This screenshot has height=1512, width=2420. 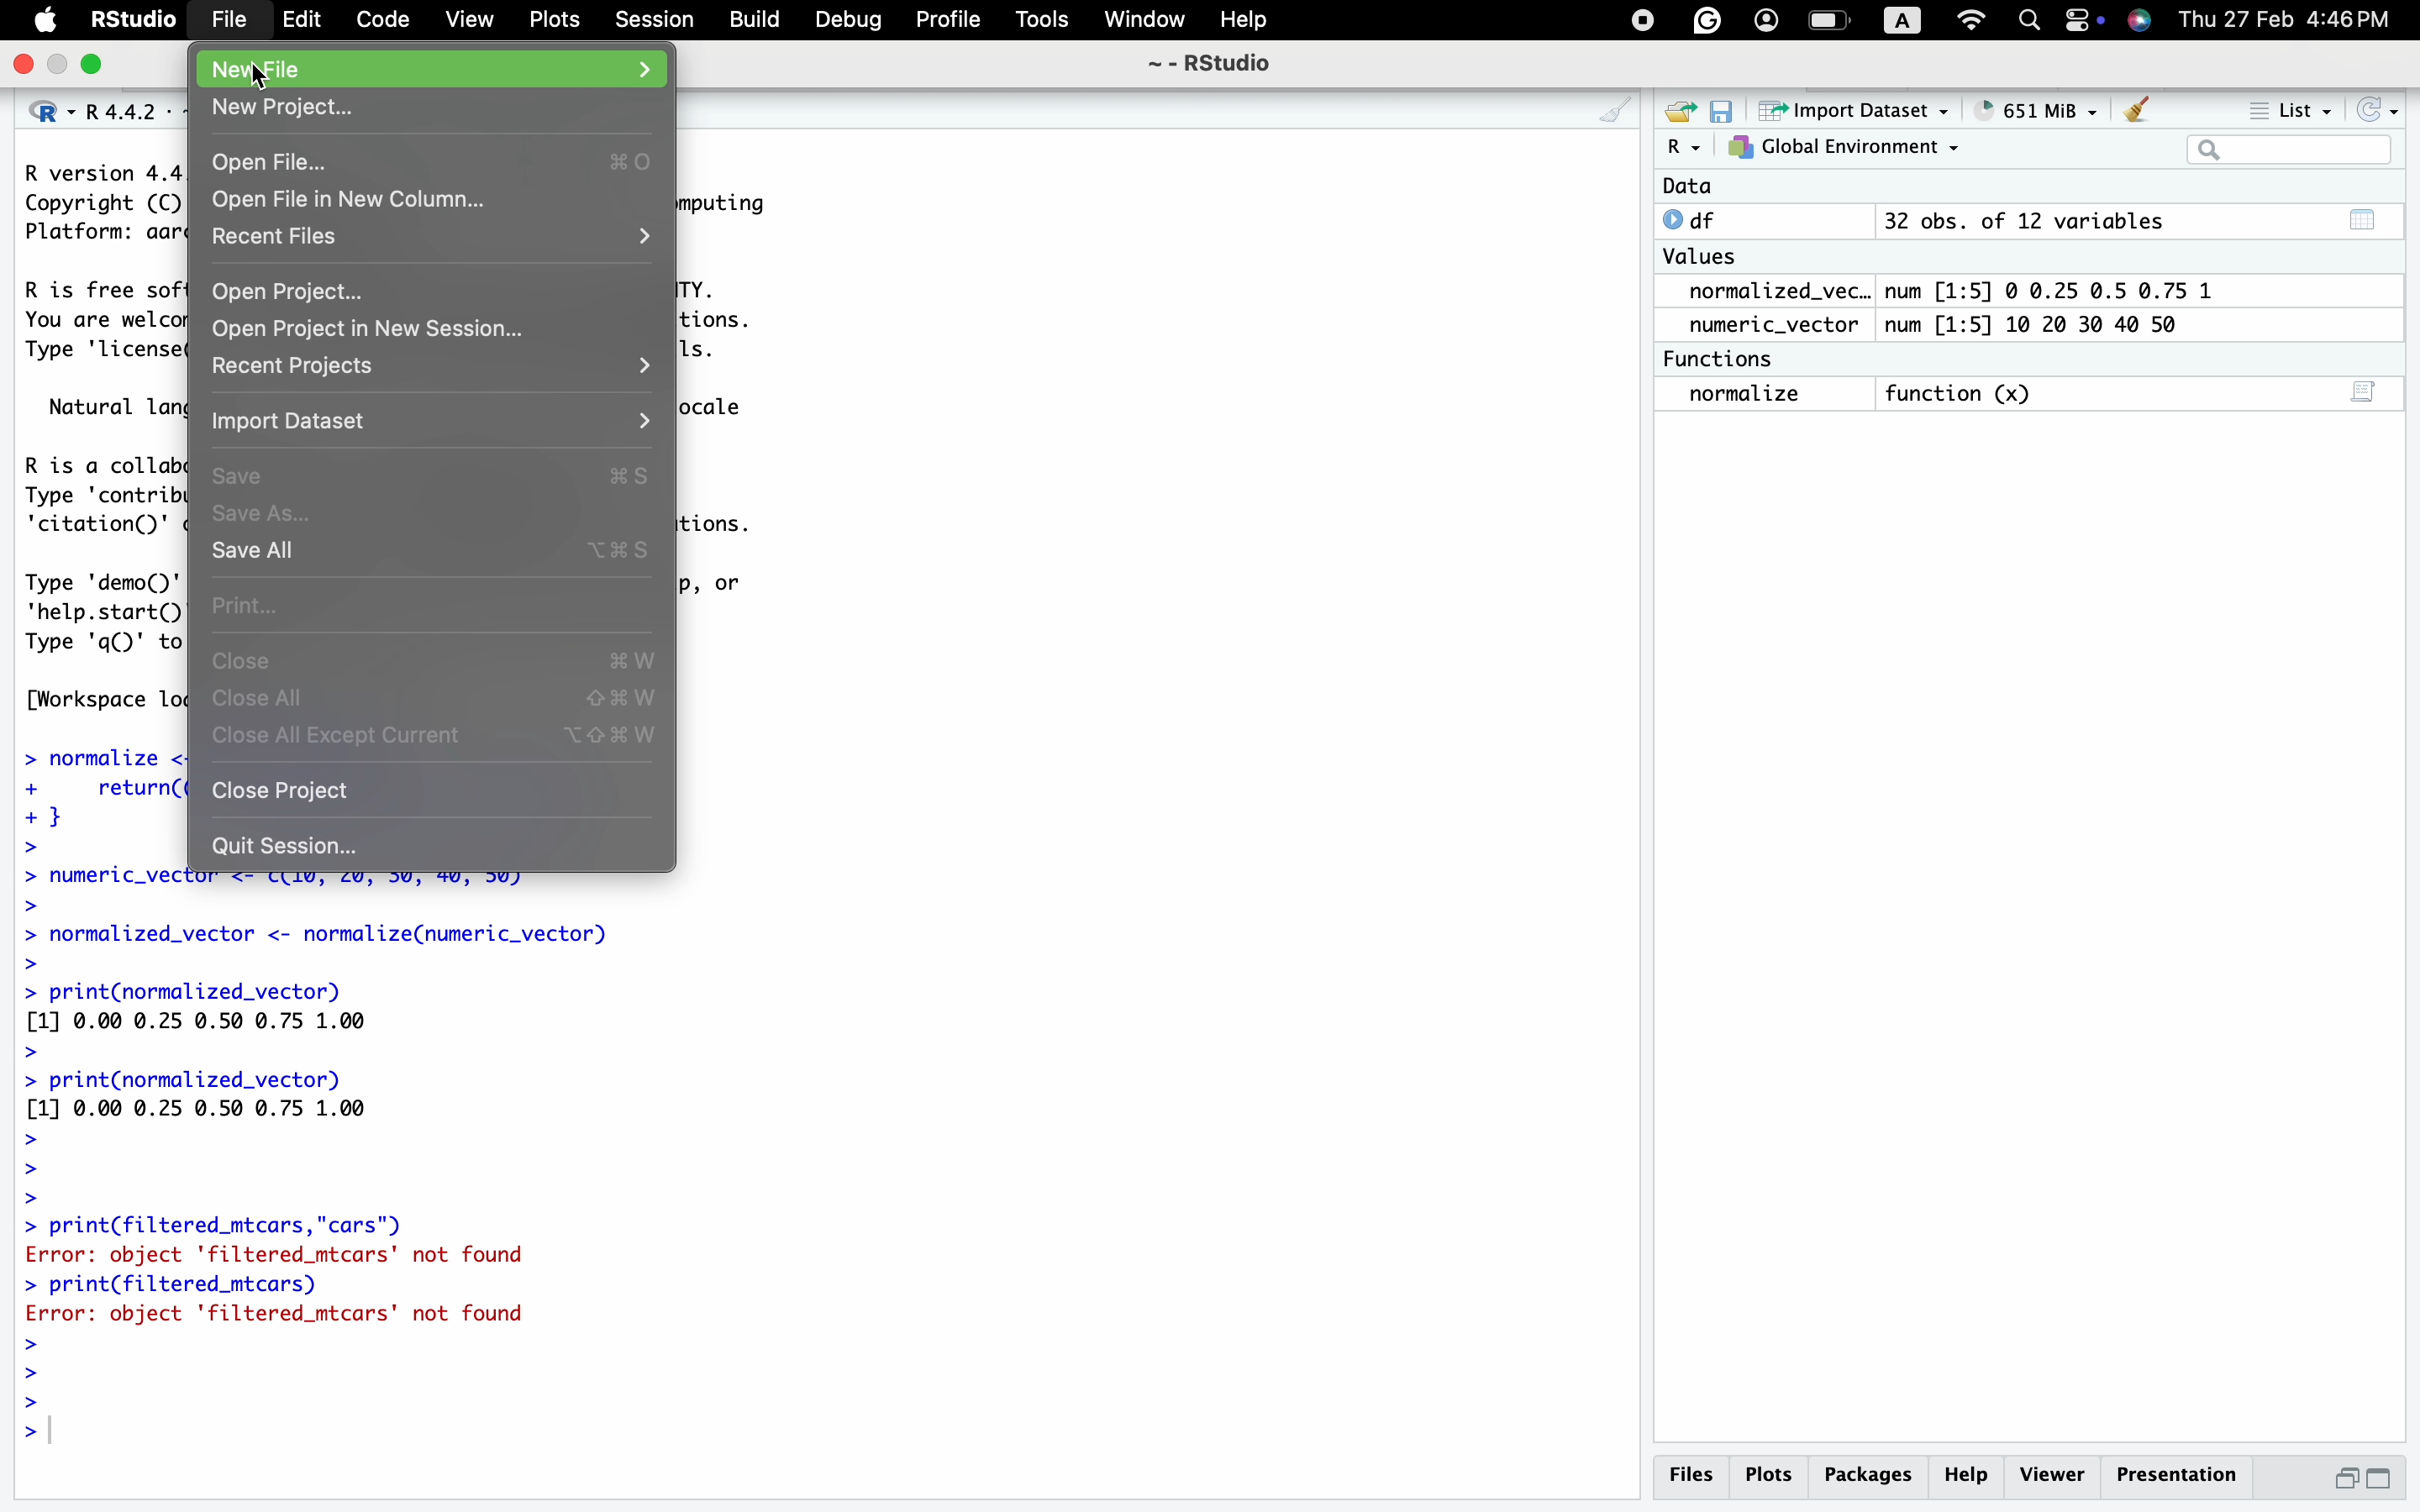 What do you see at coordinates (2383, 107) in the screenshot?
I see `Refresh` at bounding box center [2383, 107].